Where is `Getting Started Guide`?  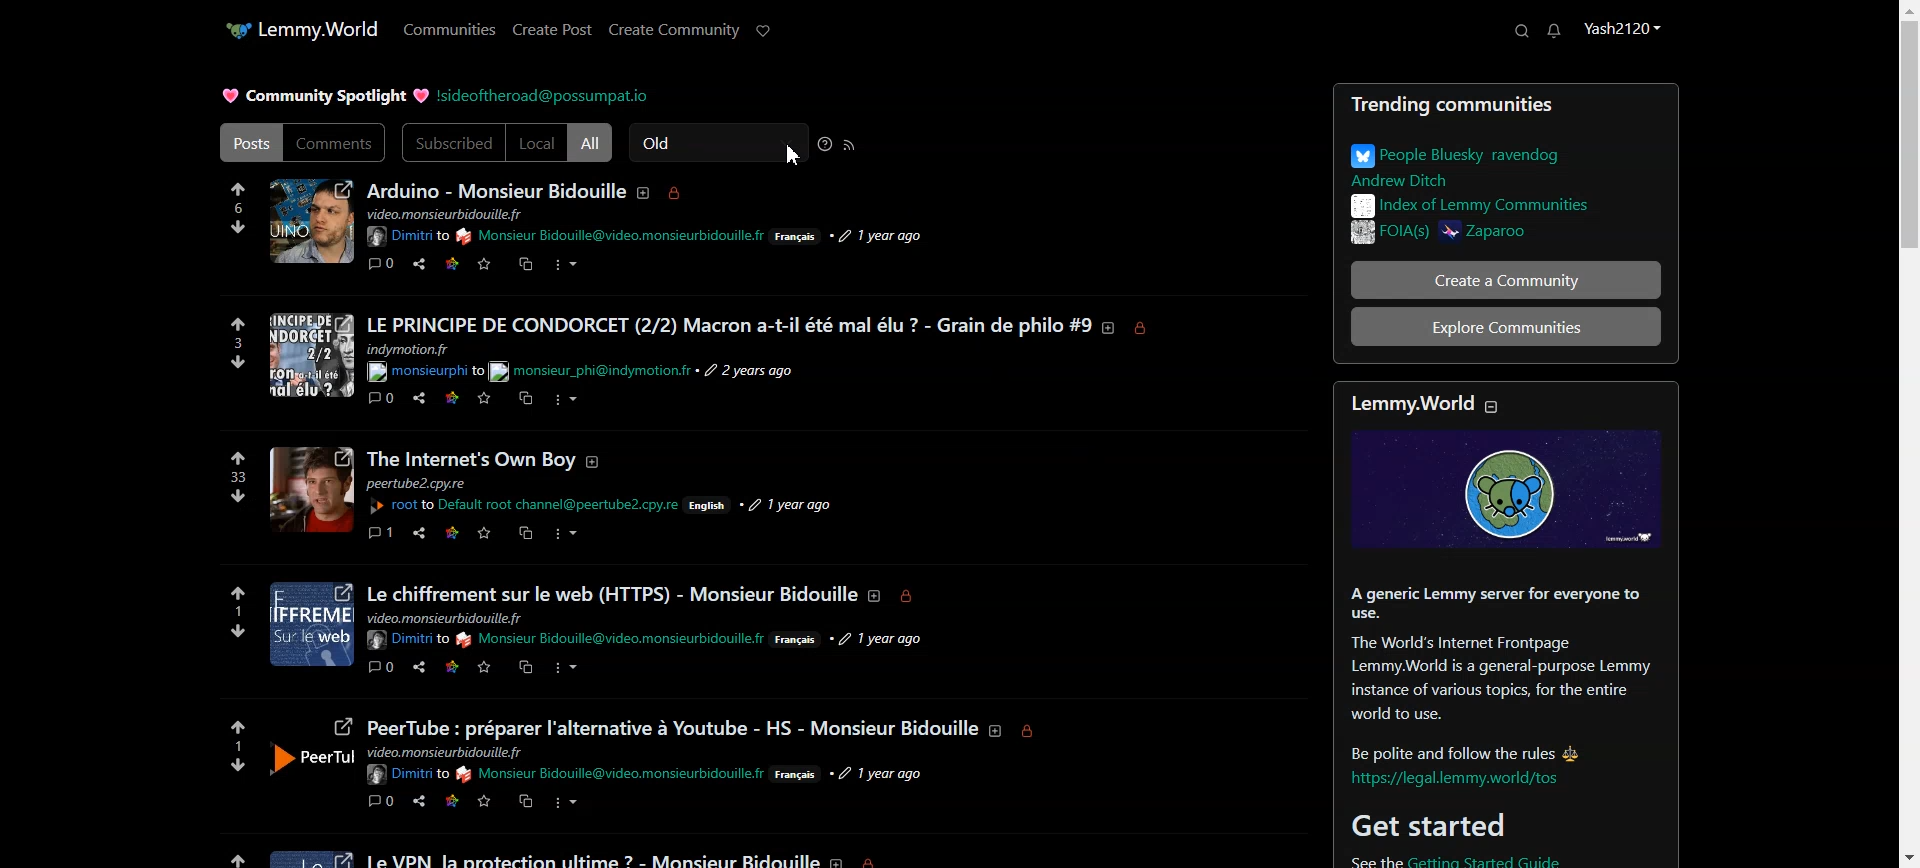 Getting Started Guide is located at coordinates (1522, 860).